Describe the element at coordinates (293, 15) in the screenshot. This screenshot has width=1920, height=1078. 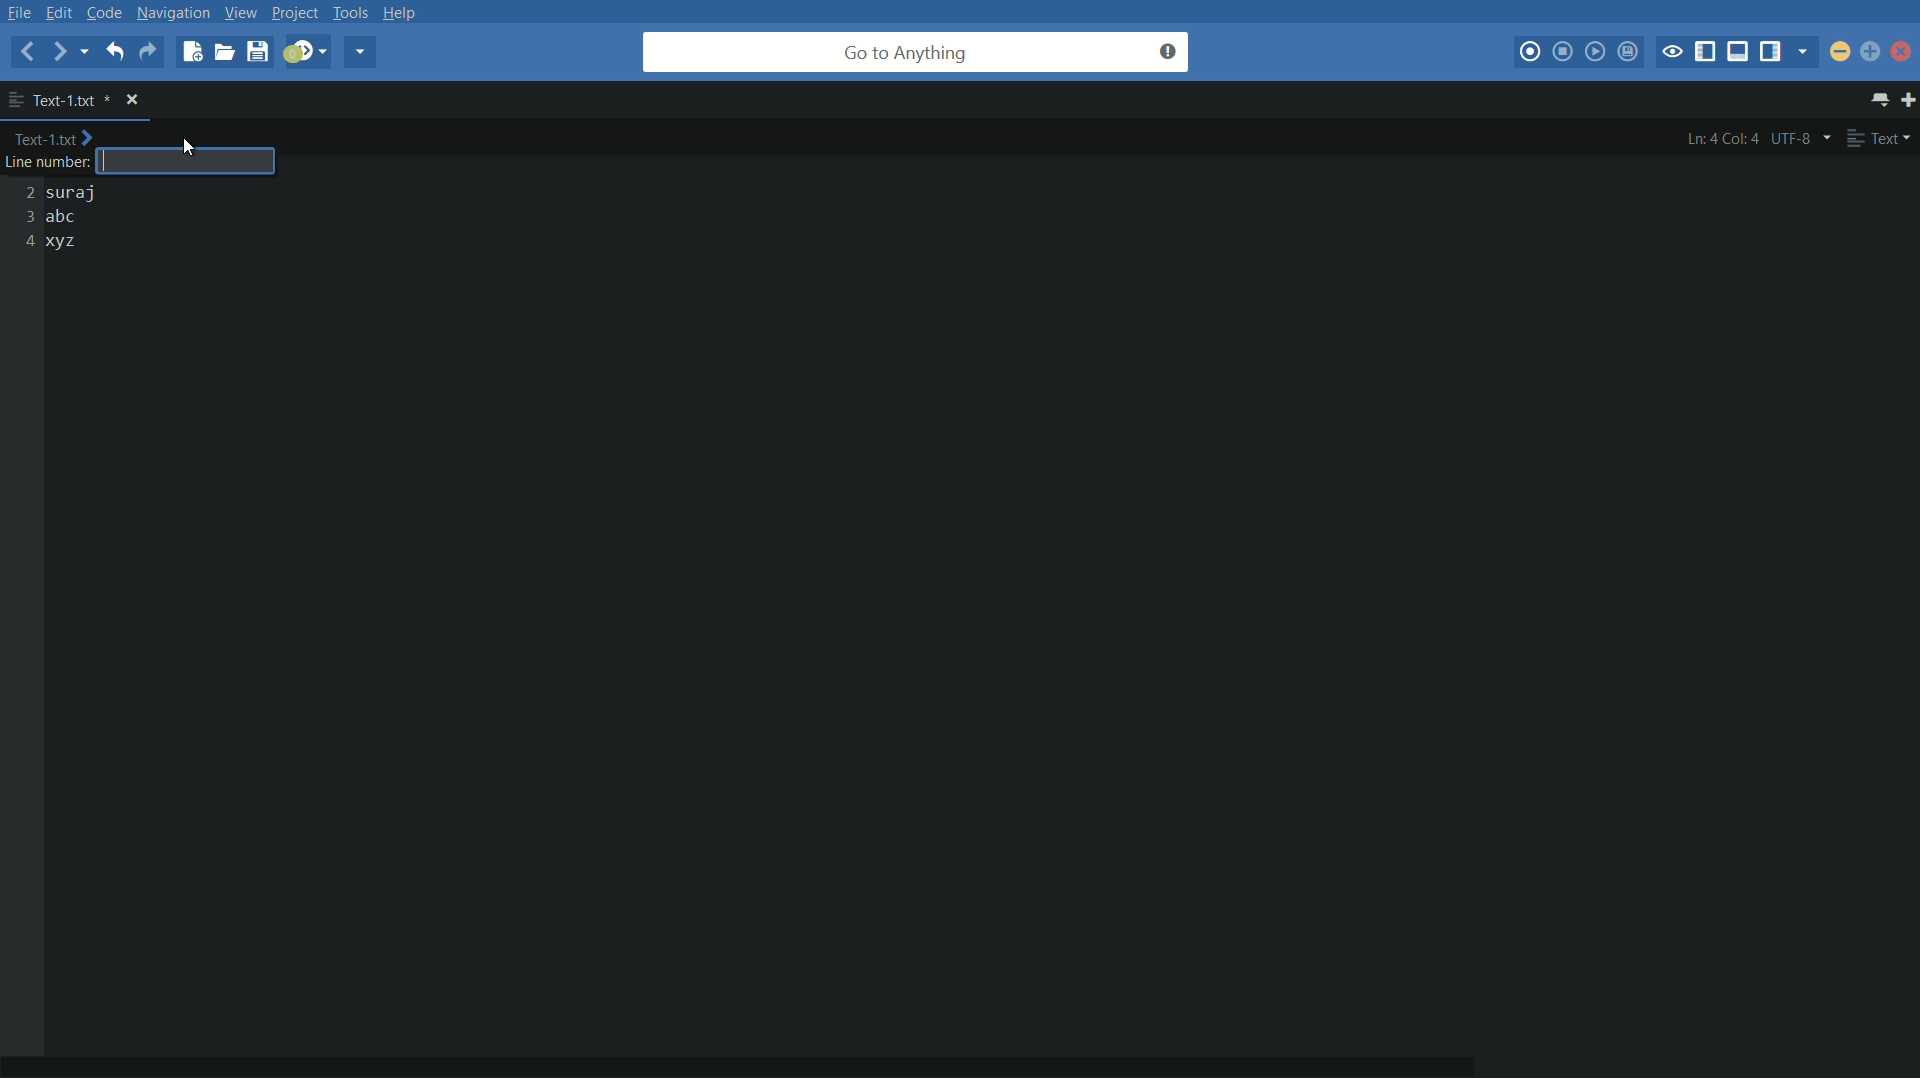
I see `project ` at that location.